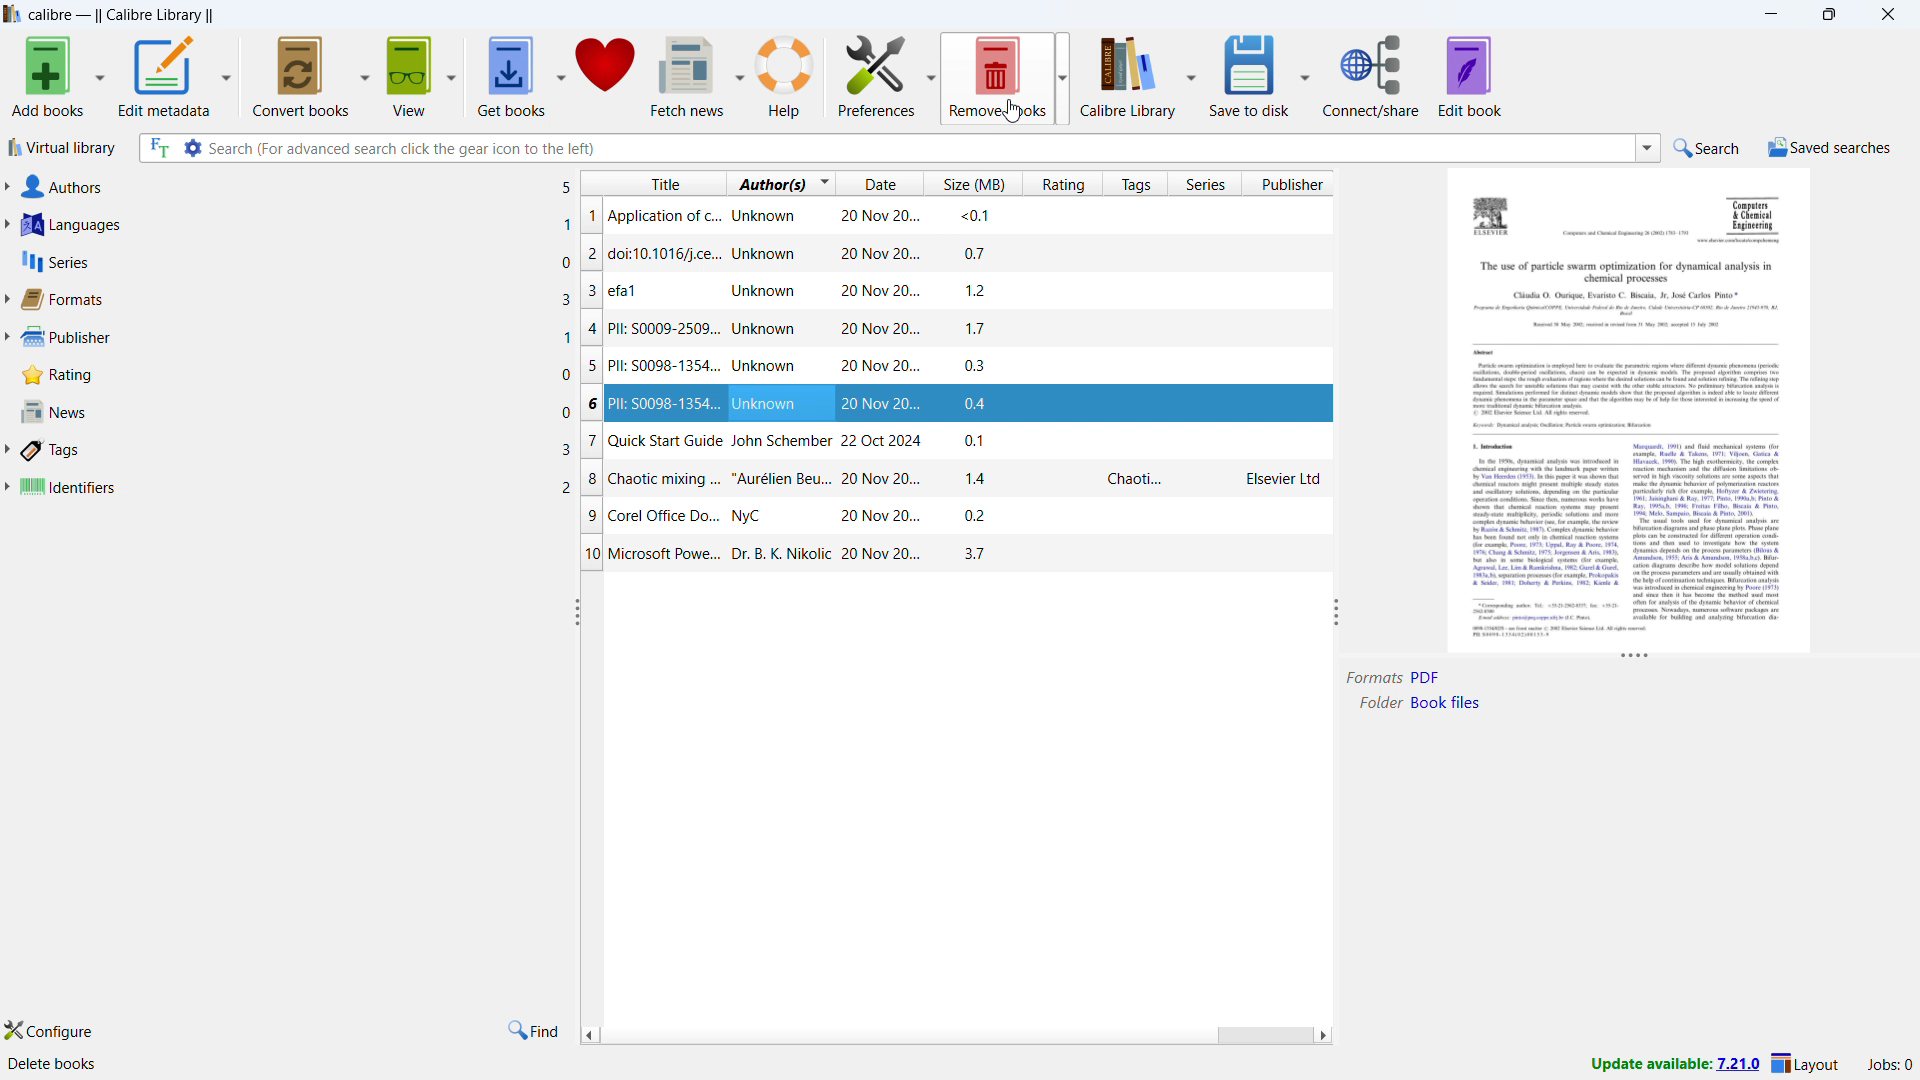 The height and width of the screenshot is (1080, 1920). What do you see at coordinates (1377, 703) in the screenshot?
I see `Folder` at bounding box center [1377, 703].